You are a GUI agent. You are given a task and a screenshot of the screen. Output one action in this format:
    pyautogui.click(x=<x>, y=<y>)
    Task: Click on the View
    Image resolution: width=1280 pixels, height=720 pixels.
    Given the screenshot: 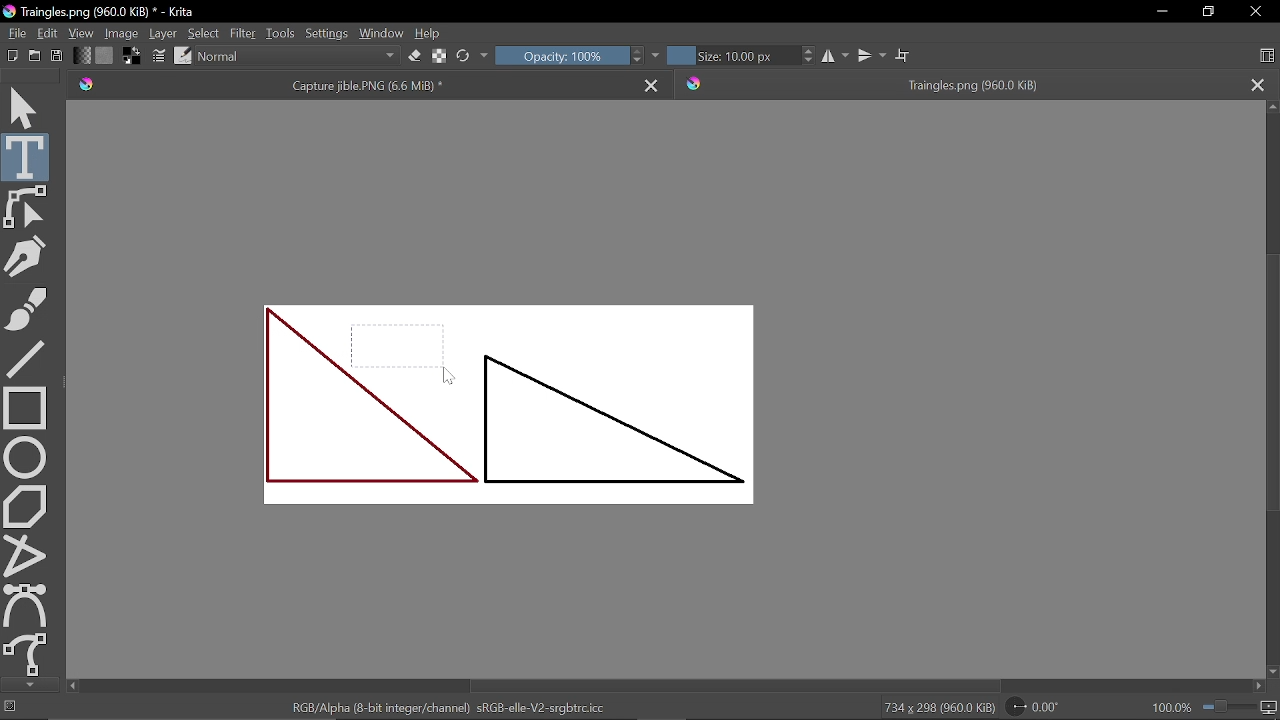 What is the action you would take?
    pyautogui.click(x=80, y=33)
    